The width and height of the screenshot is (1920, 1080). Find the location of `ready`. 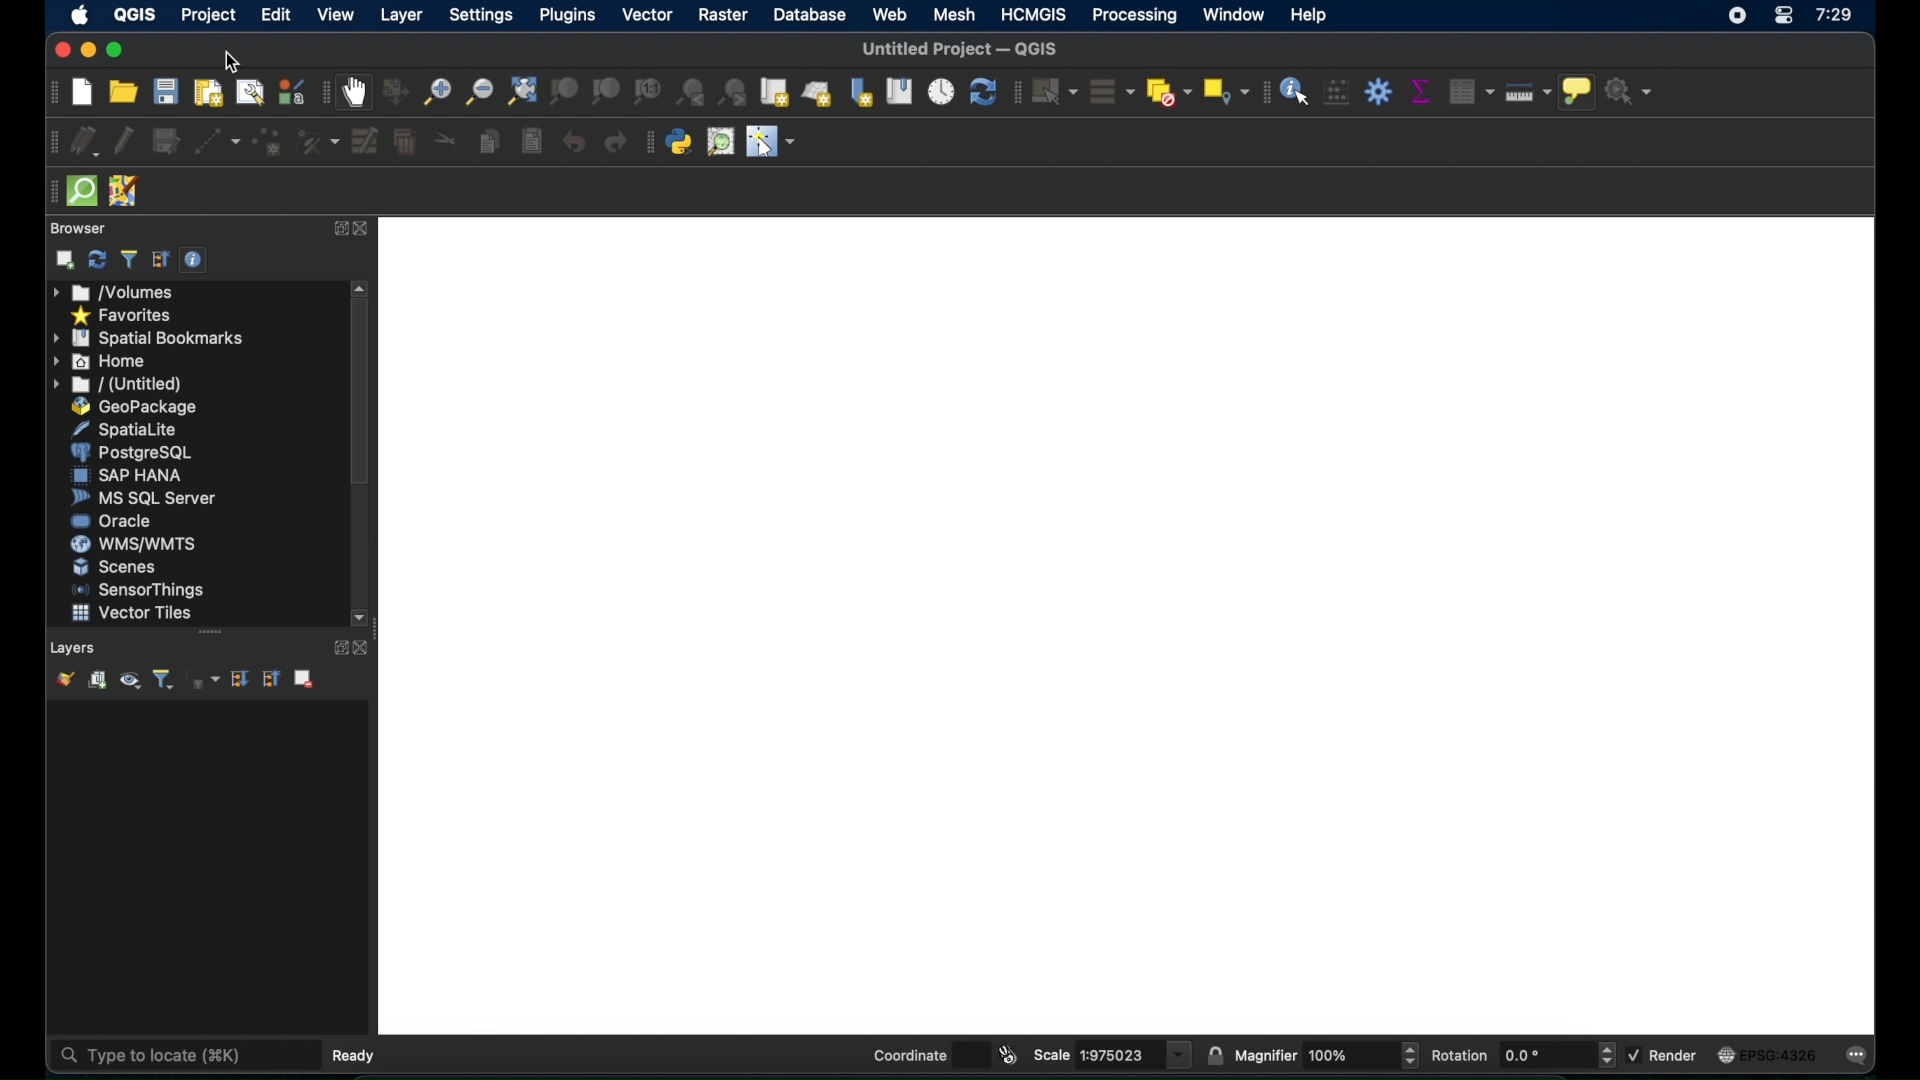

ready is located at coordinates (356, 1055).